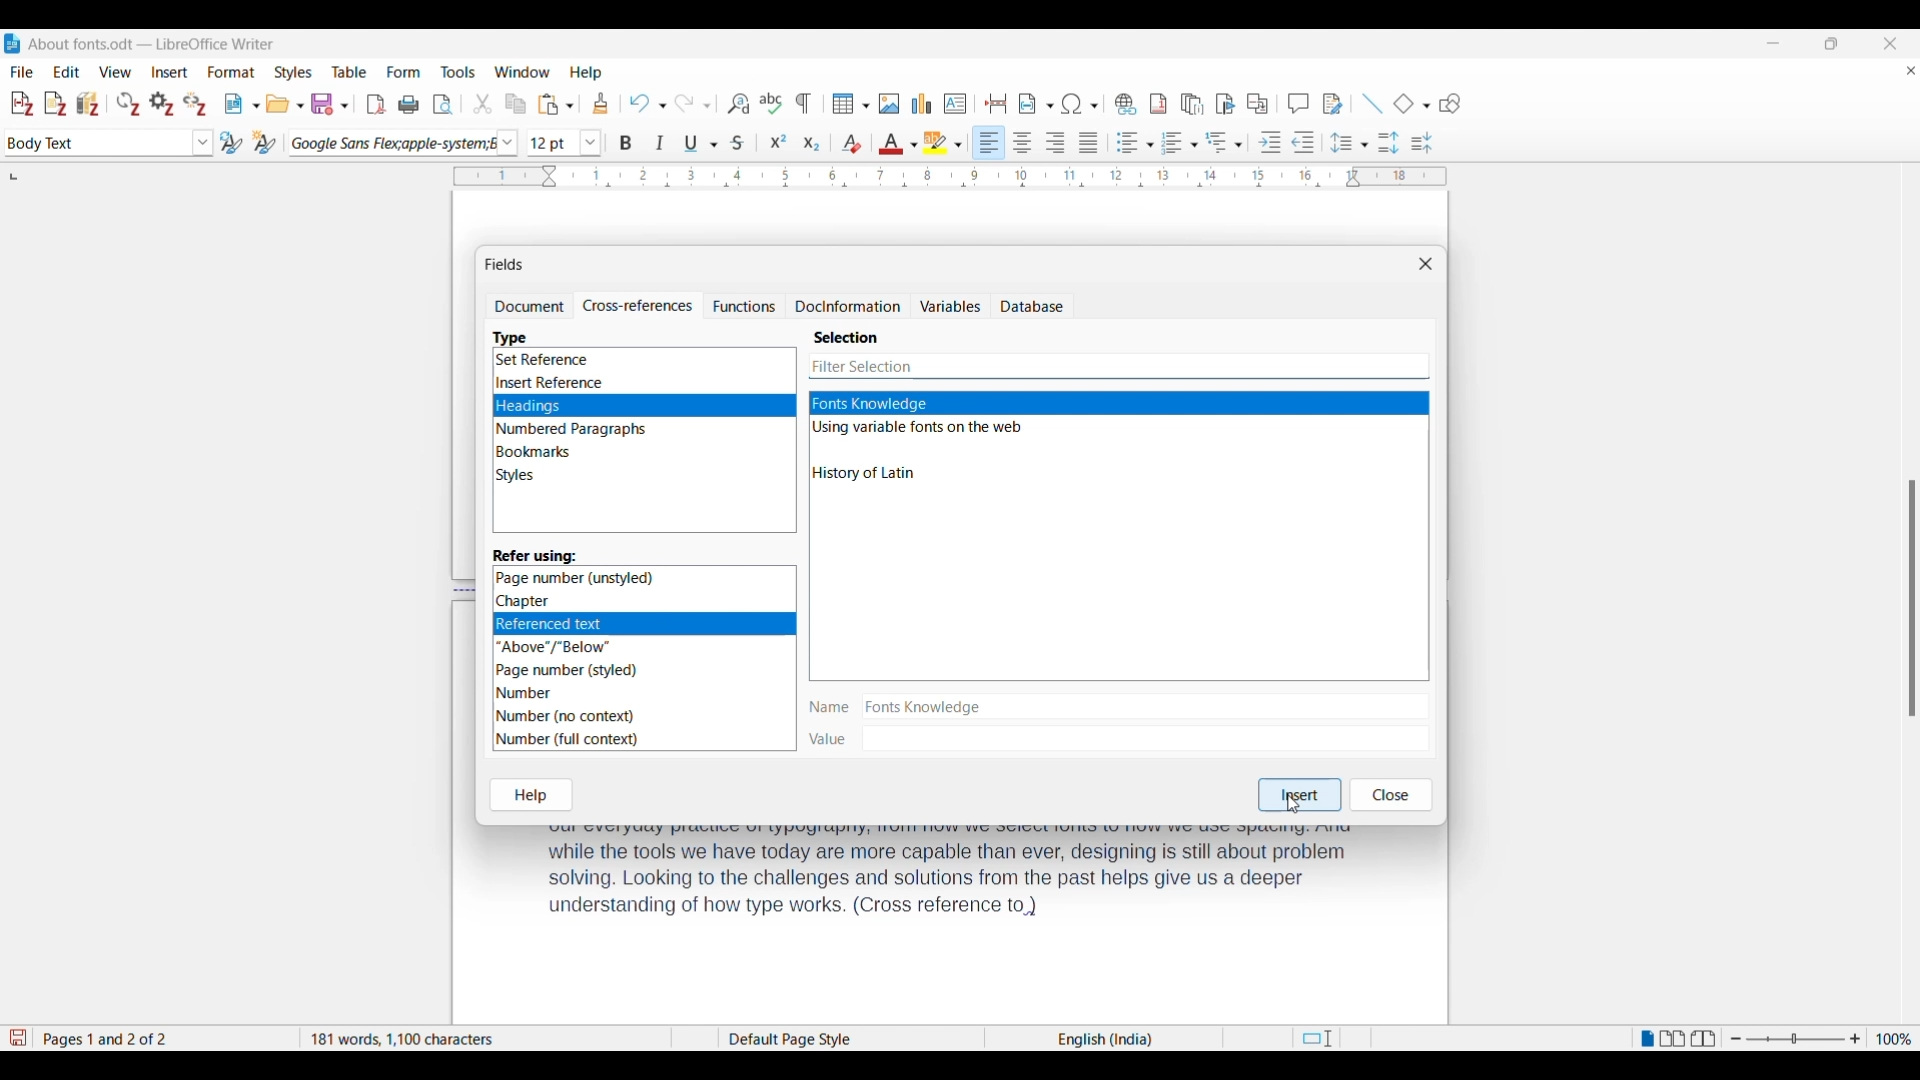 This screenshot has height=1080, width=1920. Describe the element at coordinates (519, 477) in the screenshot. I see `Styles` at that location.